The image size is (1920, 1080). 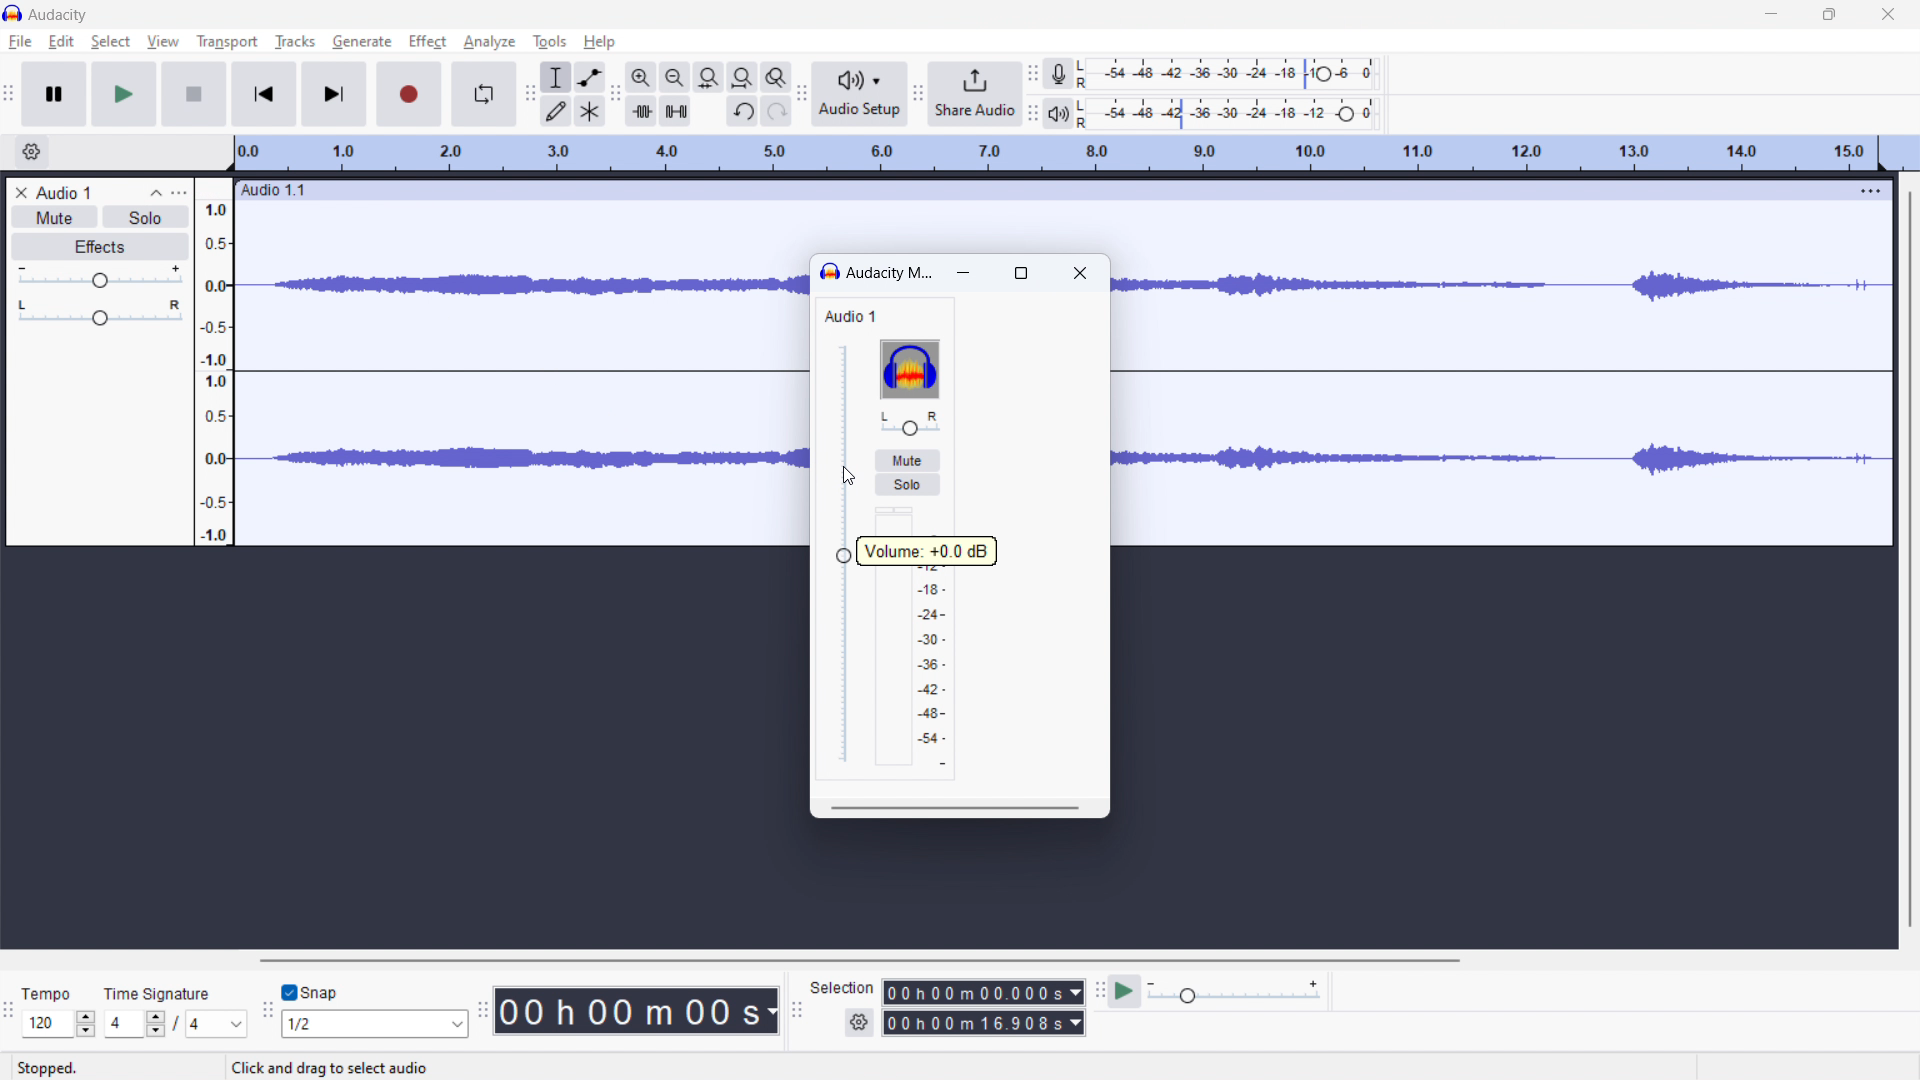 What do you see at coordinates (906, 460) in the screenshot?
I see `mute` at bounding box center [906, 460].